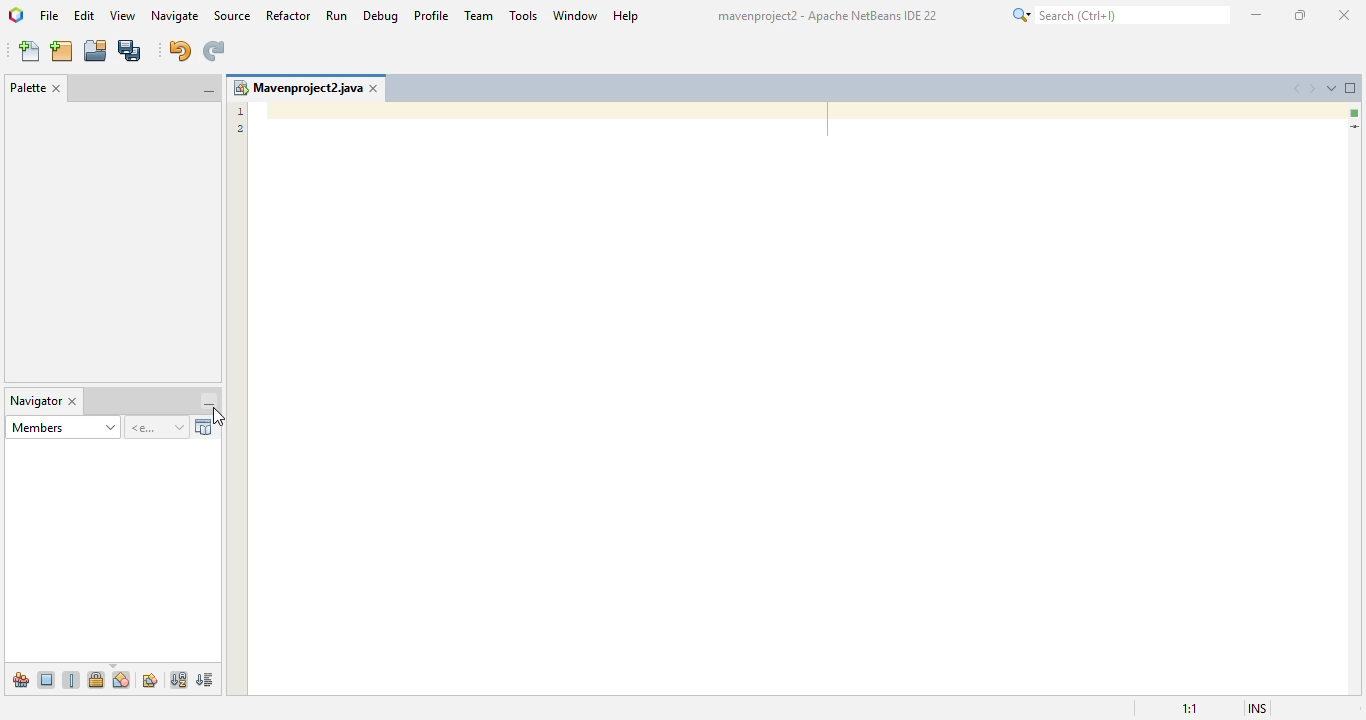 This screenshot has height=720, width=1366. What do you see at coordinates (1258, 15) in the screenshot?
I see `minimize` at bounding box center [1258, 15].